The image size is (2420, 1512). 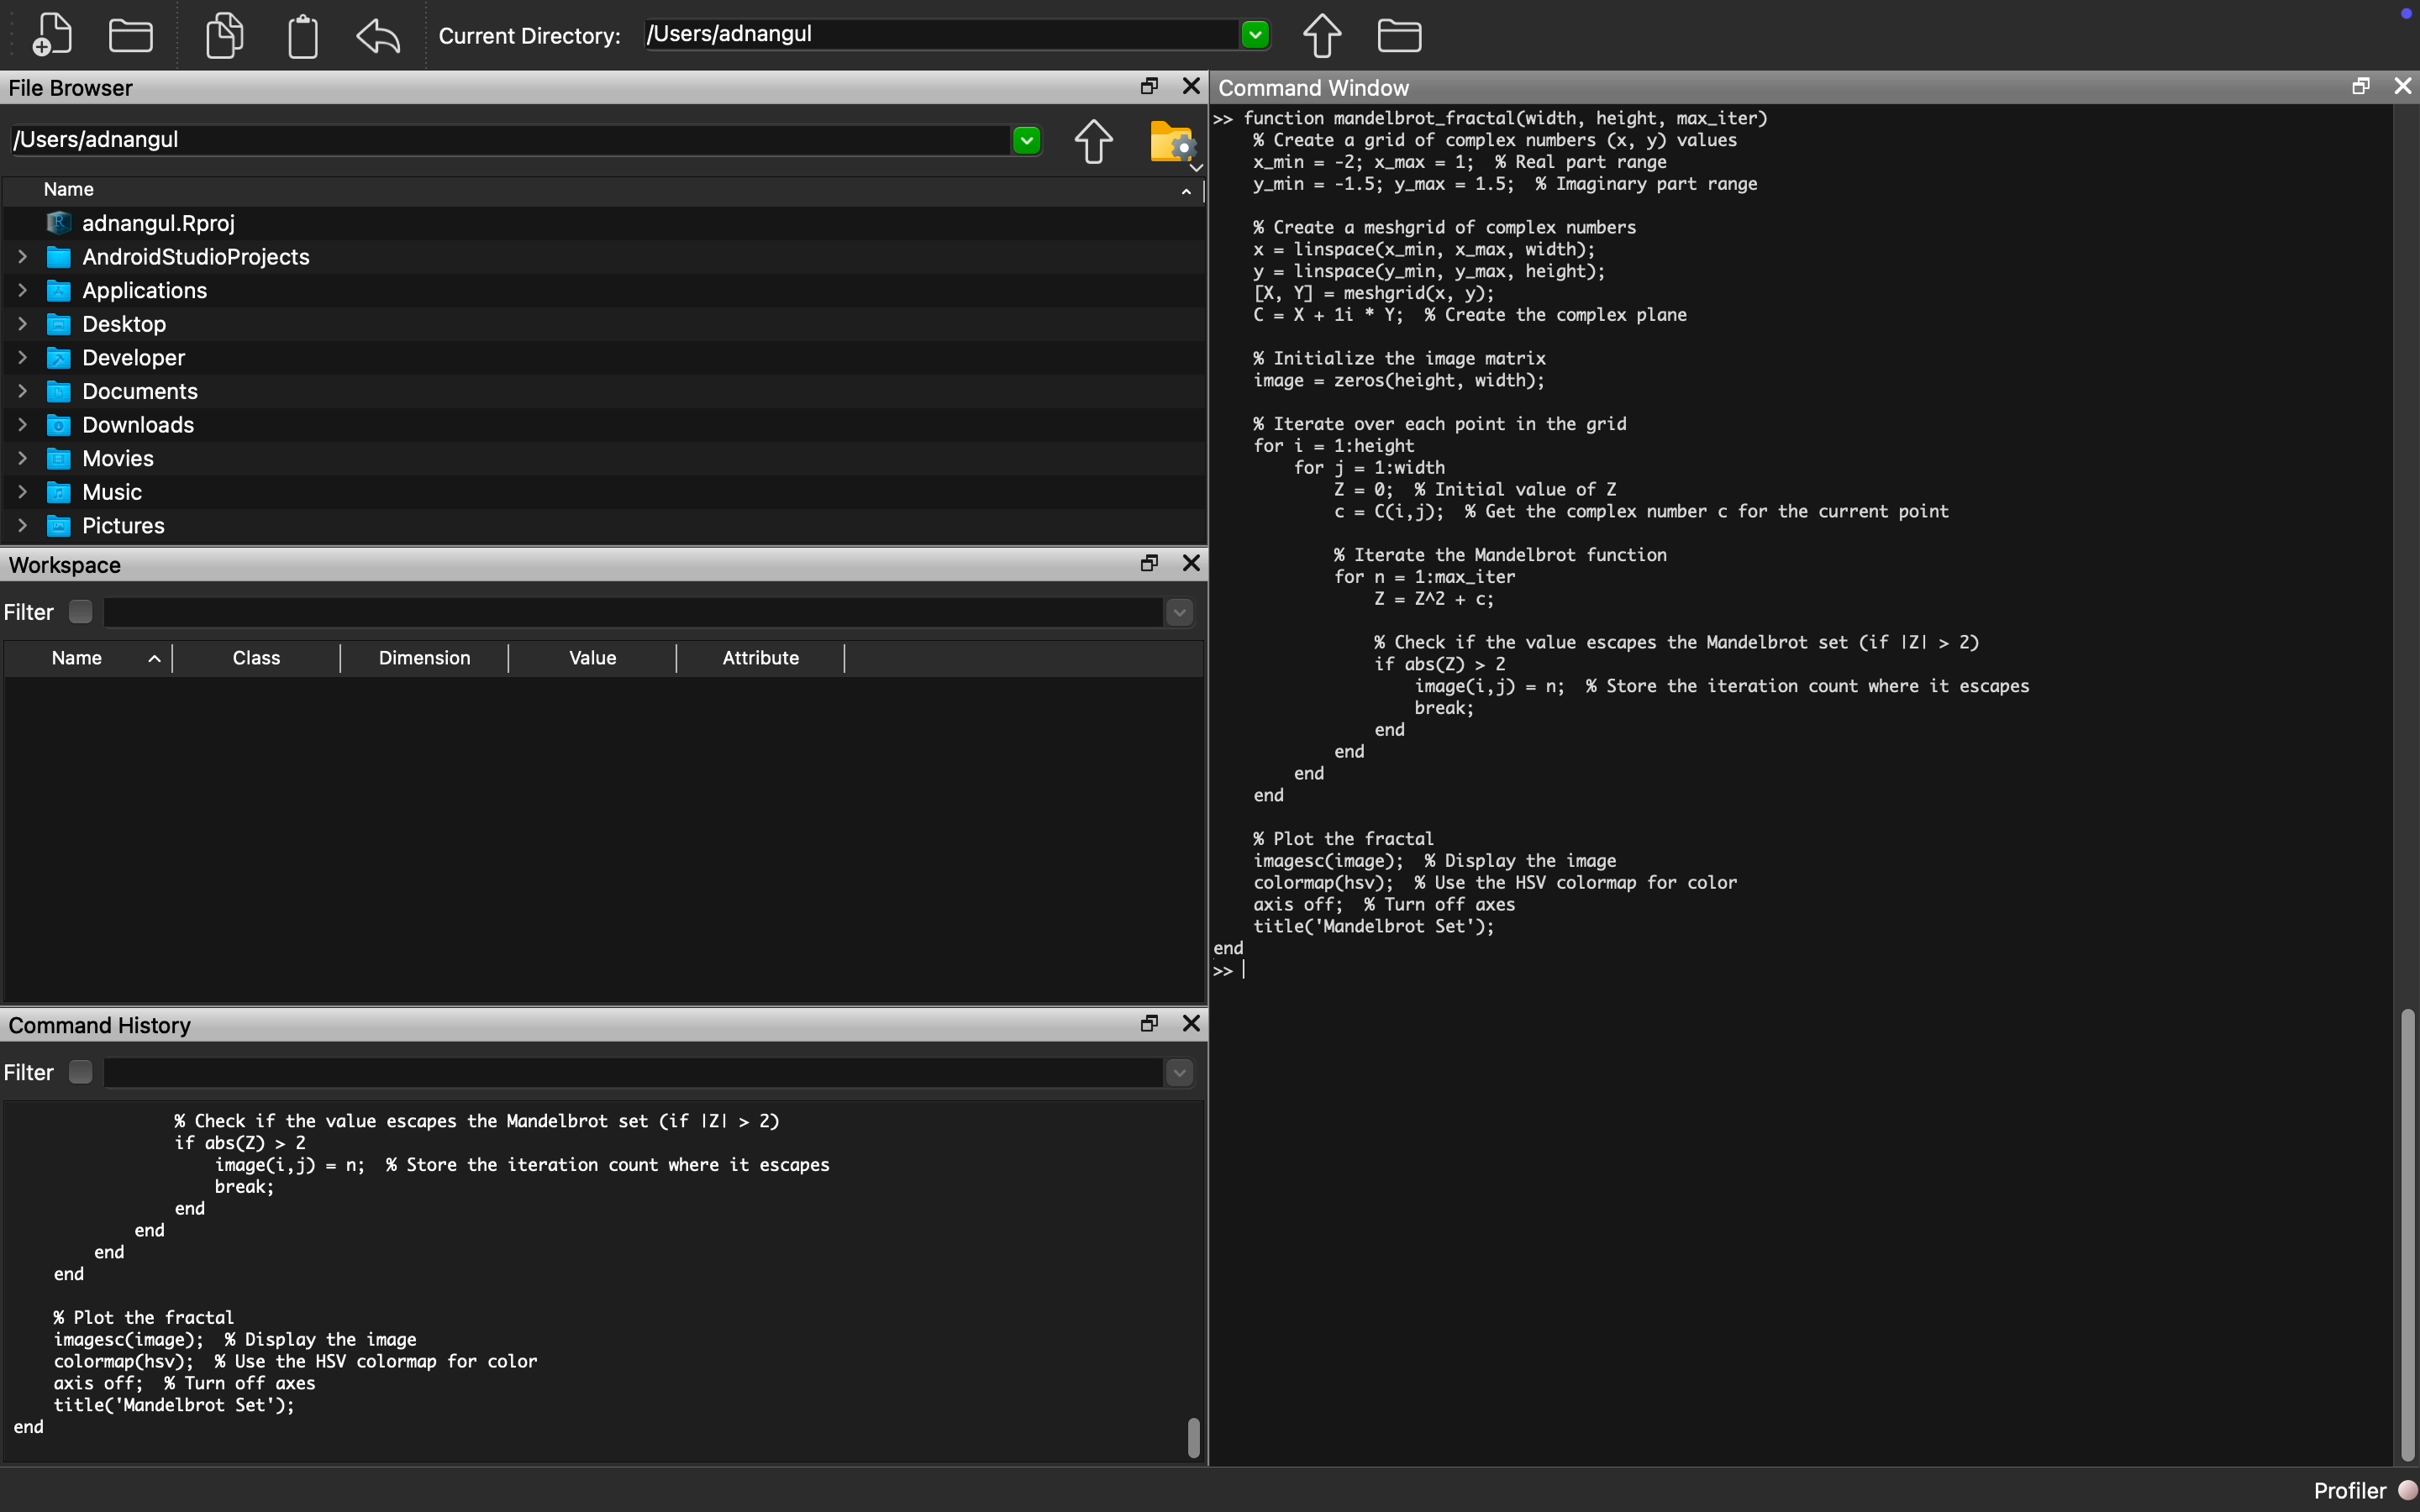 I want to click on Open Folder, so click(x=136, y=32).